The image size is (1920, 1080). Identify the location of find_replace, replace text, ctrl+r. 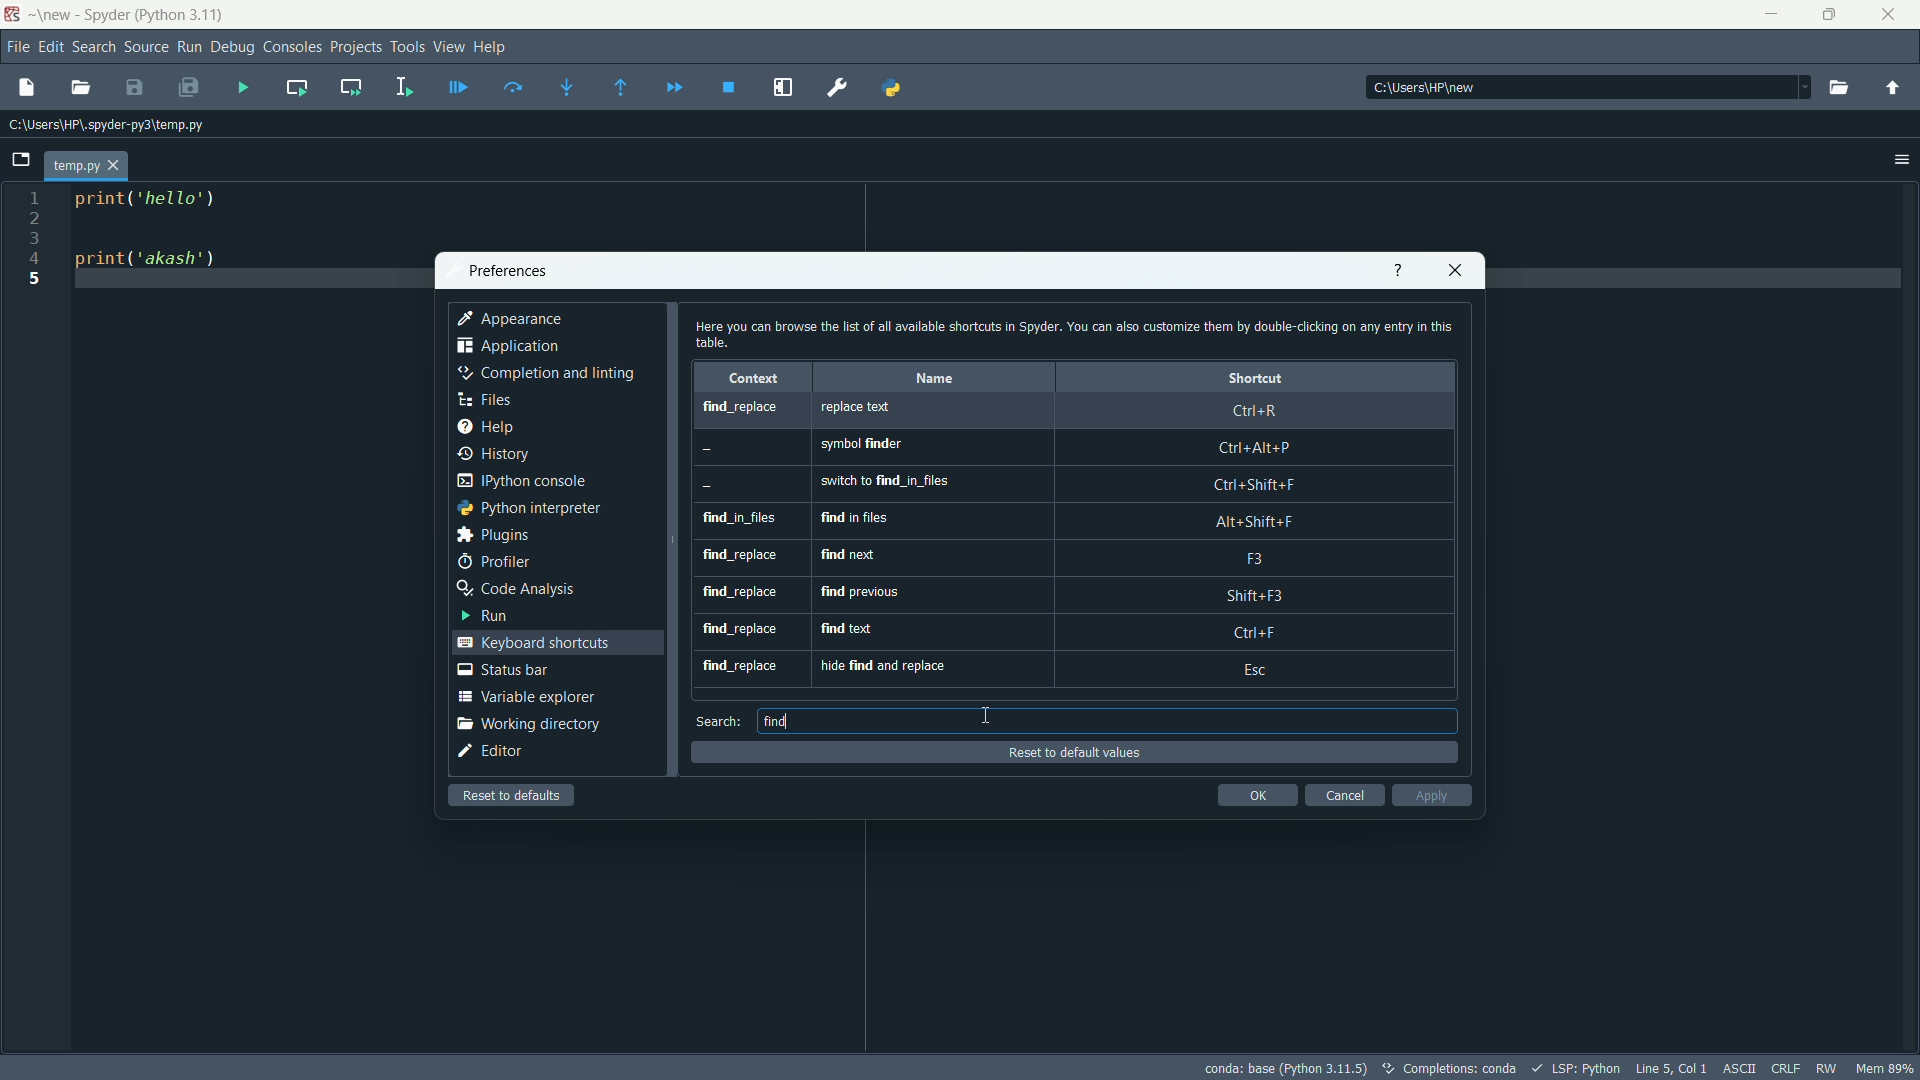
(1058, 411).